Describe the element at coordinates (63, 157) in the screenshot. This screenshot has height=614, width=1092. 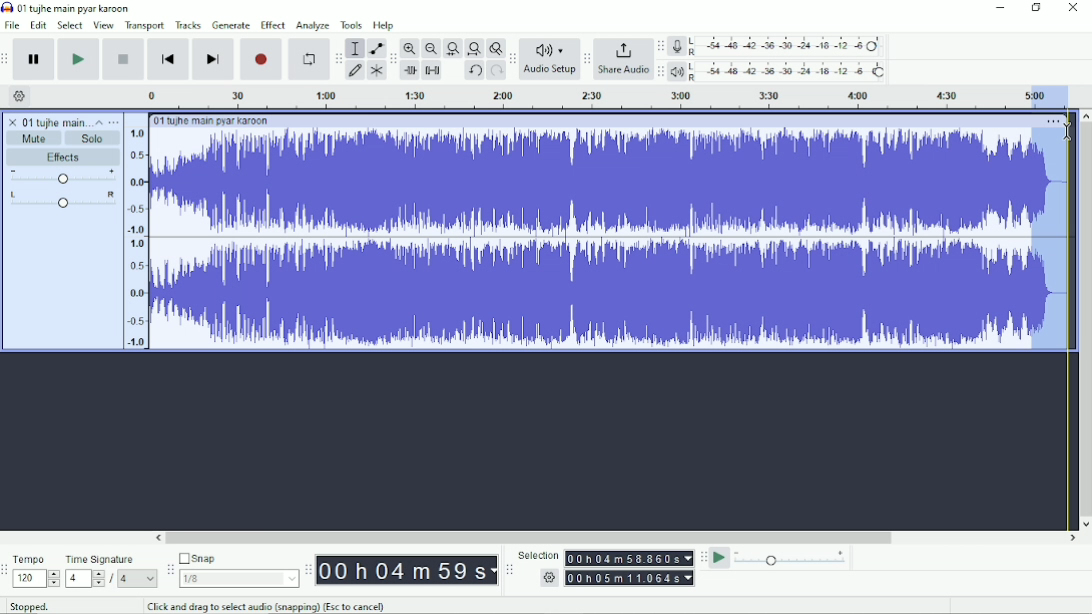
I see `Effects` at that location.